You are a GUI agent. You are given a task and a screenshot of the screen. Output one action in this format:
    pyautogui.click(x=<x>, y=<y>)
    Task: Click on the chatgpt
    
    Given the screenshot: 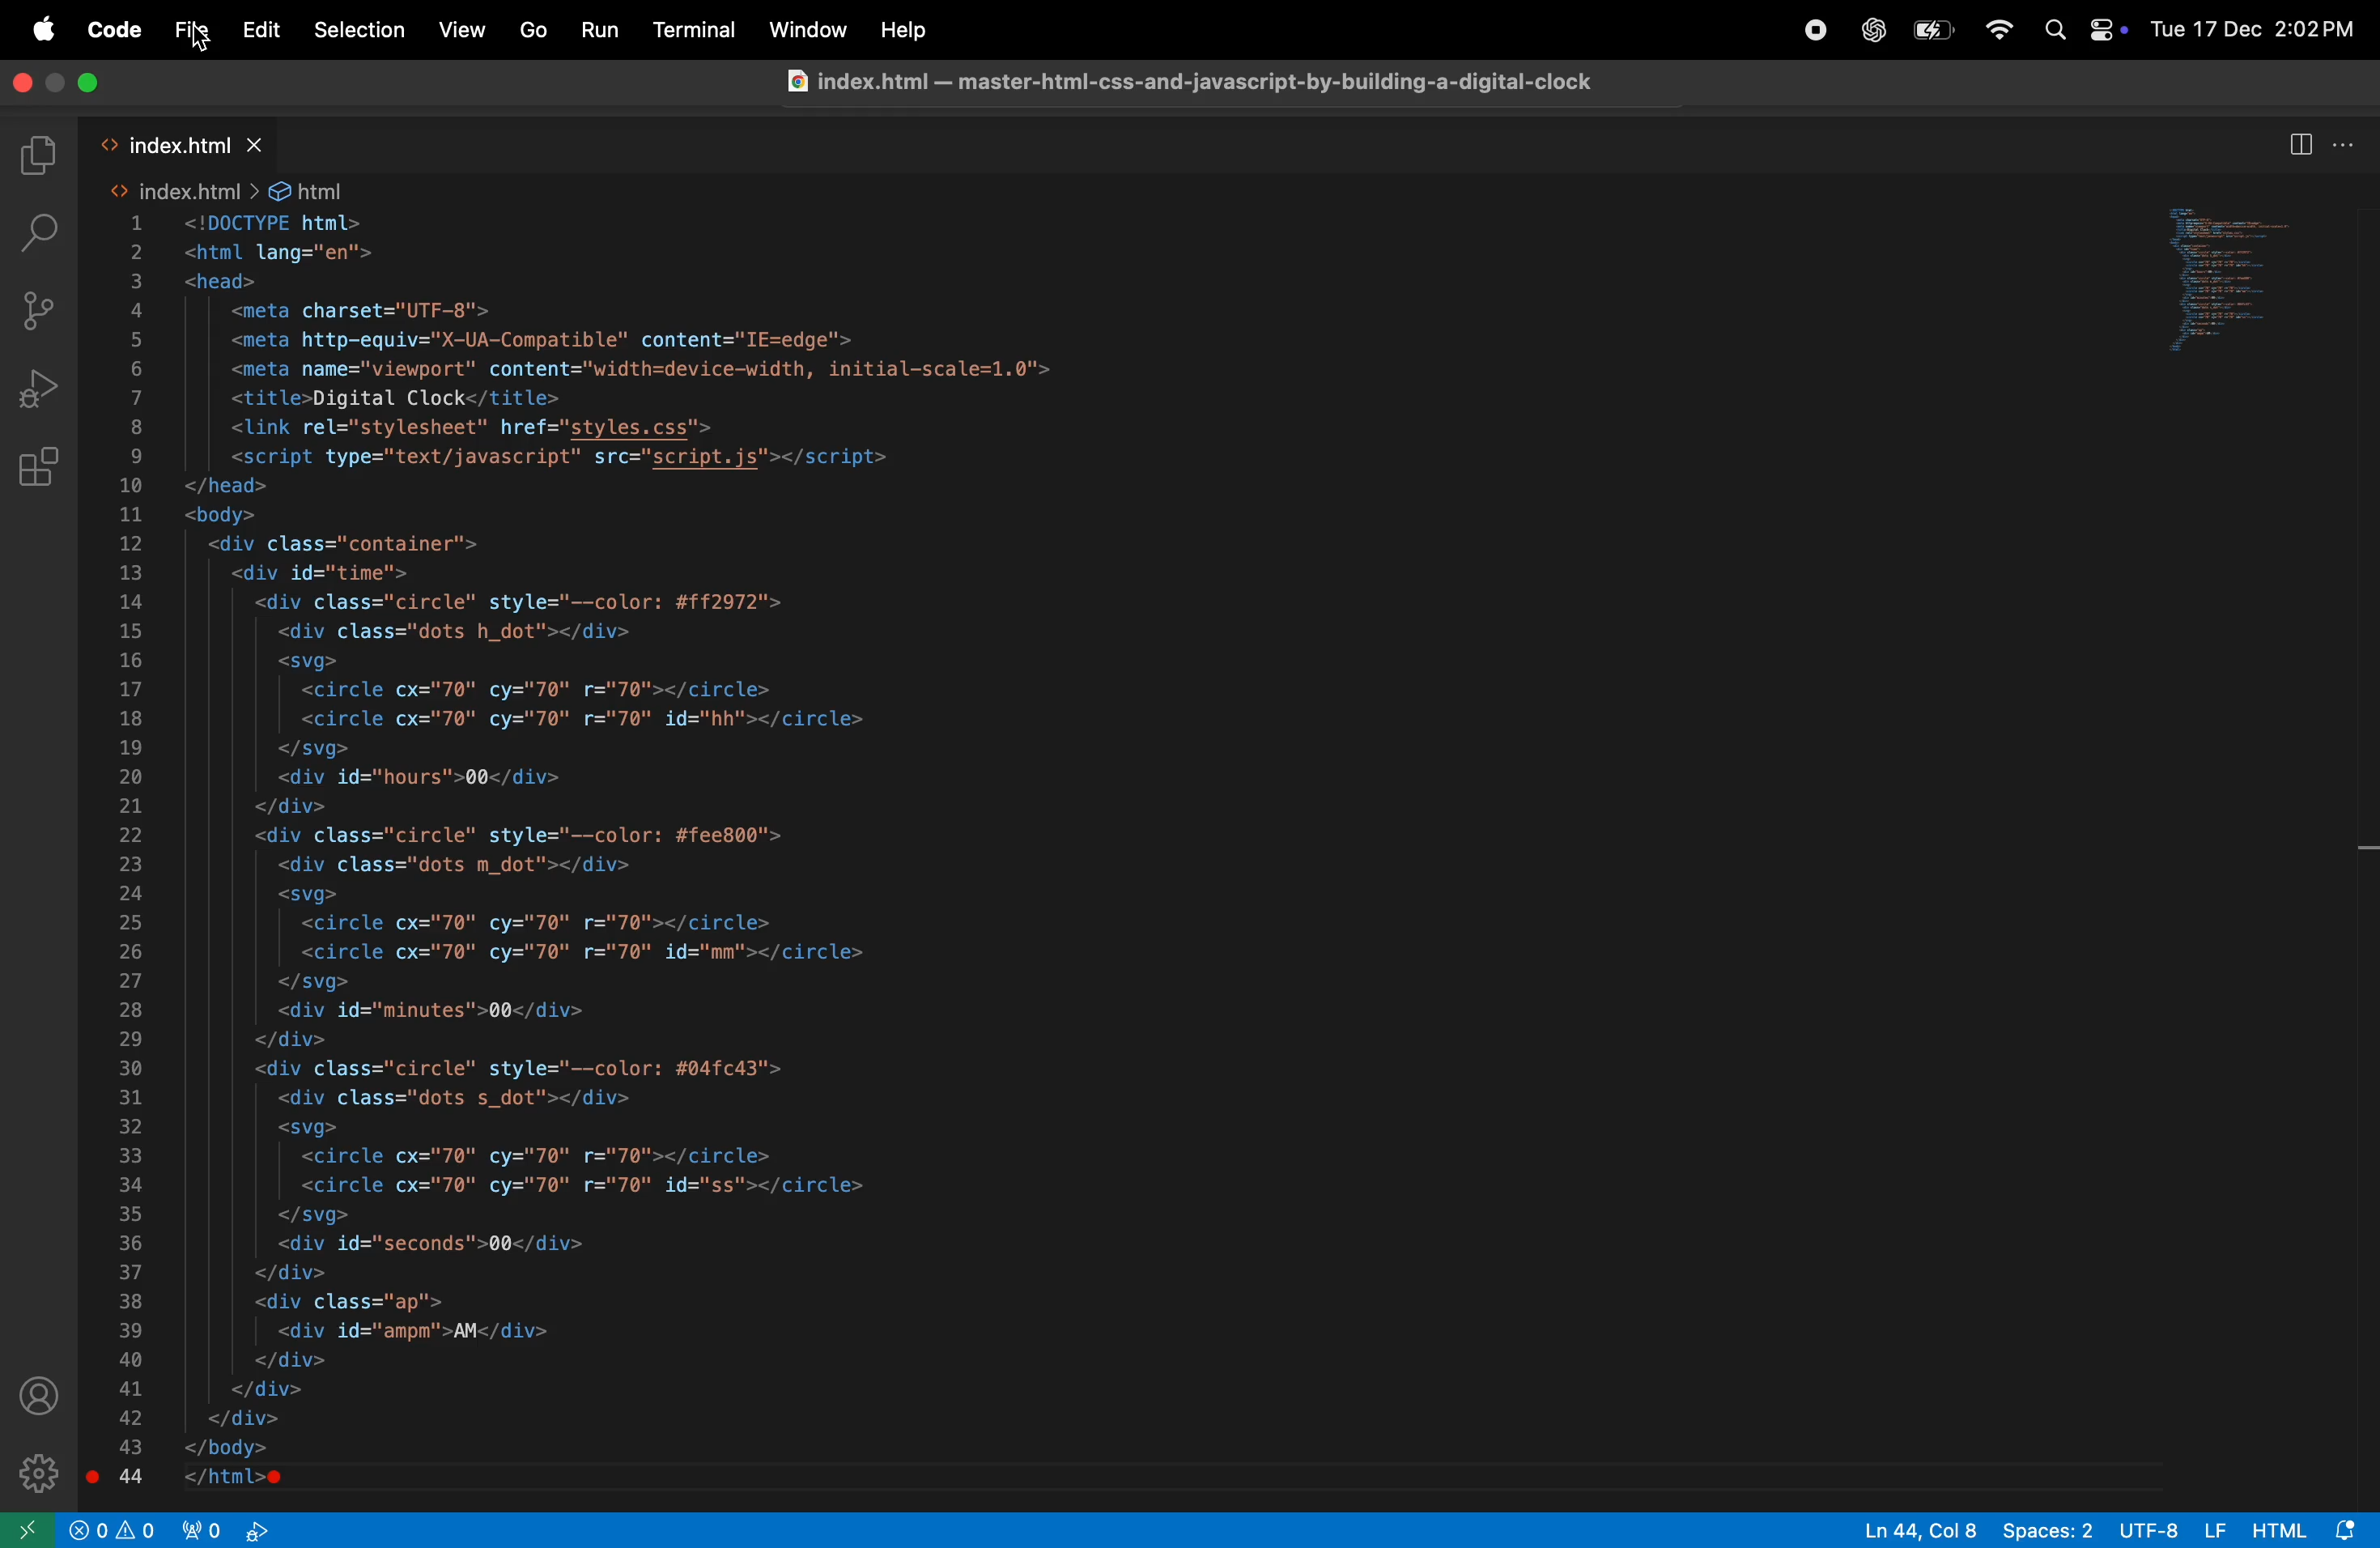 What is the action you would take?
    pyautogui.click(x=1867, y=30)
    